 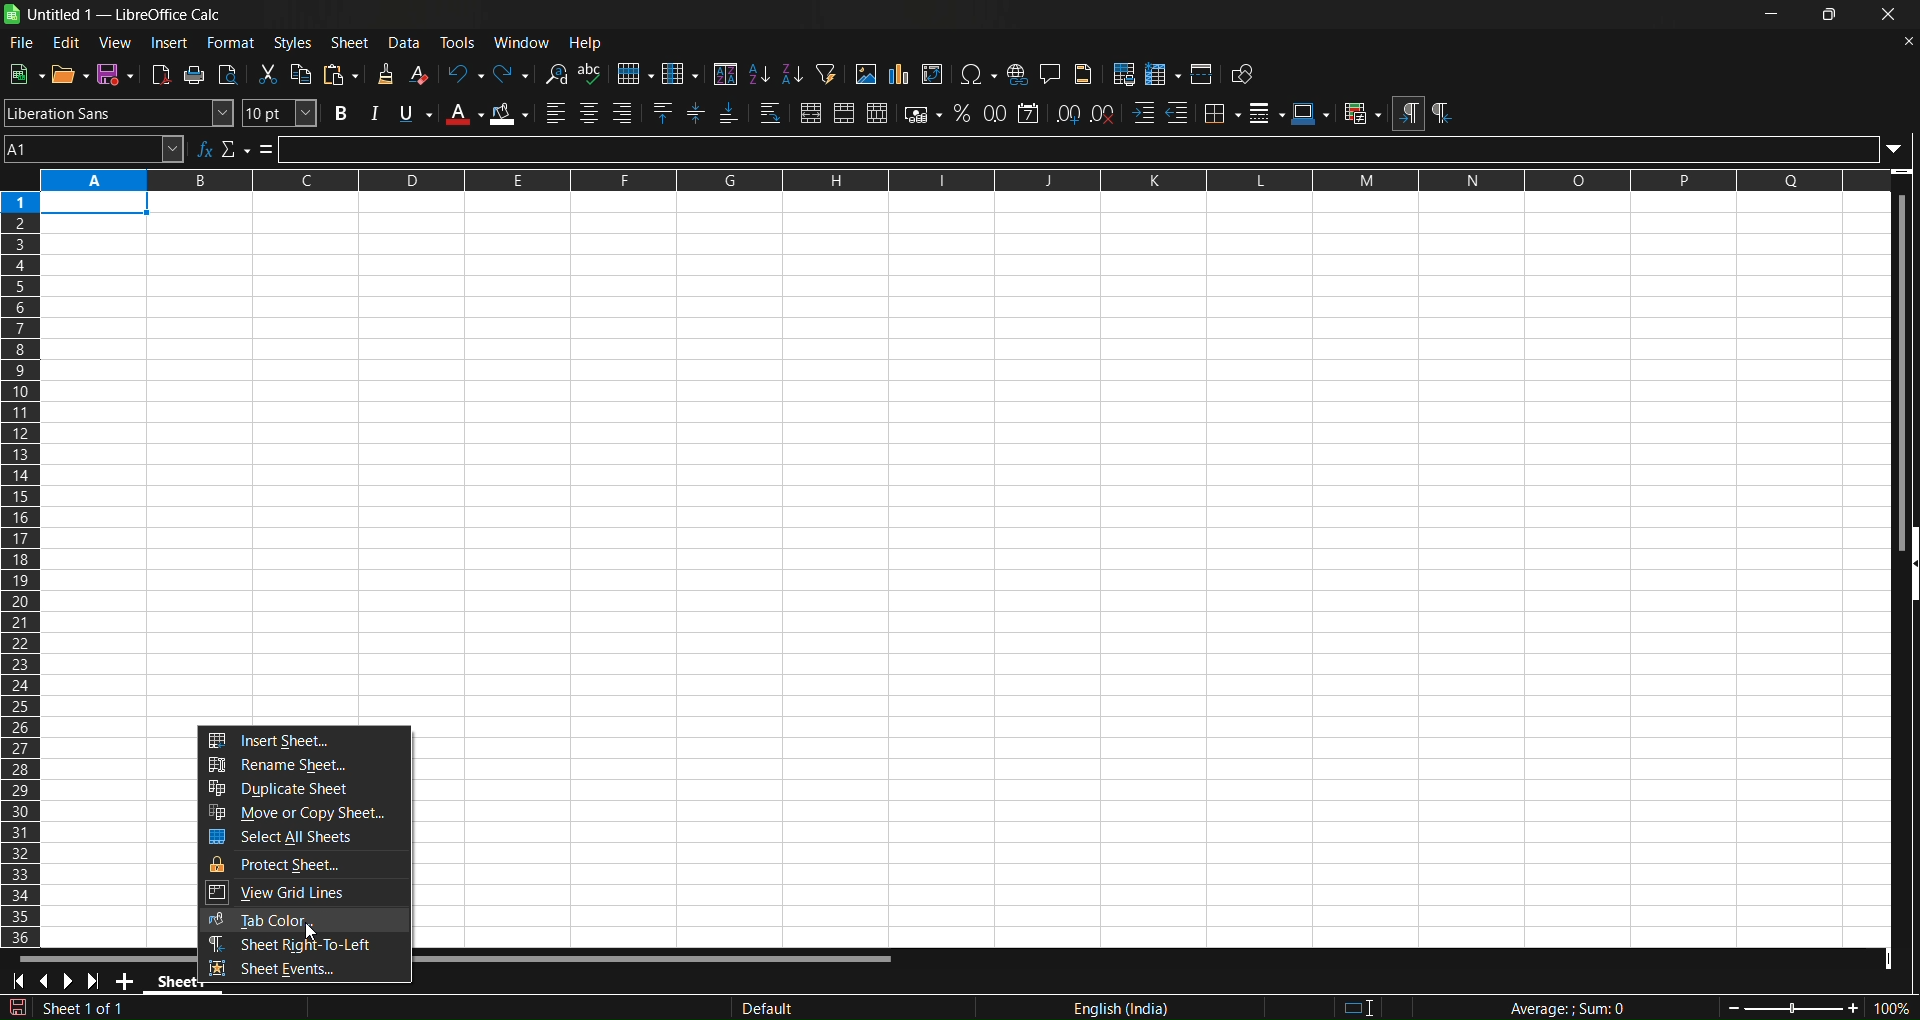 I want to click on toggle print preview, so click(x=229, y=75).